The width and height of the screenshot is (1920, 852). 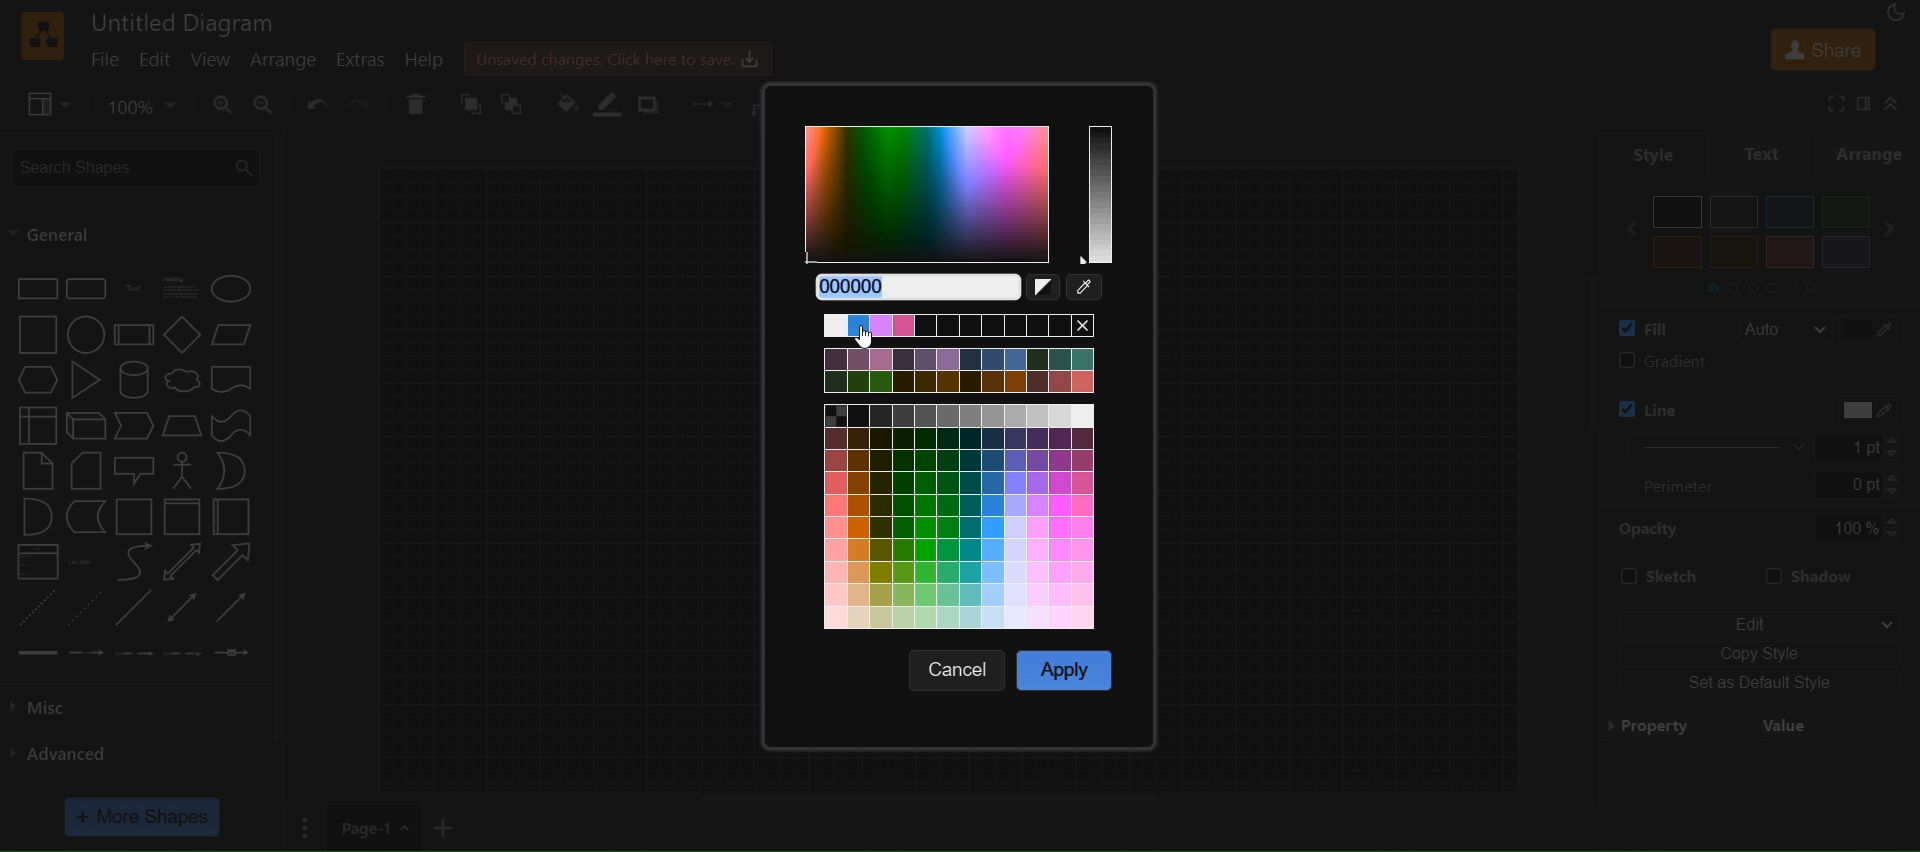 I want to click on directional connector, so click(x=236, y=609).